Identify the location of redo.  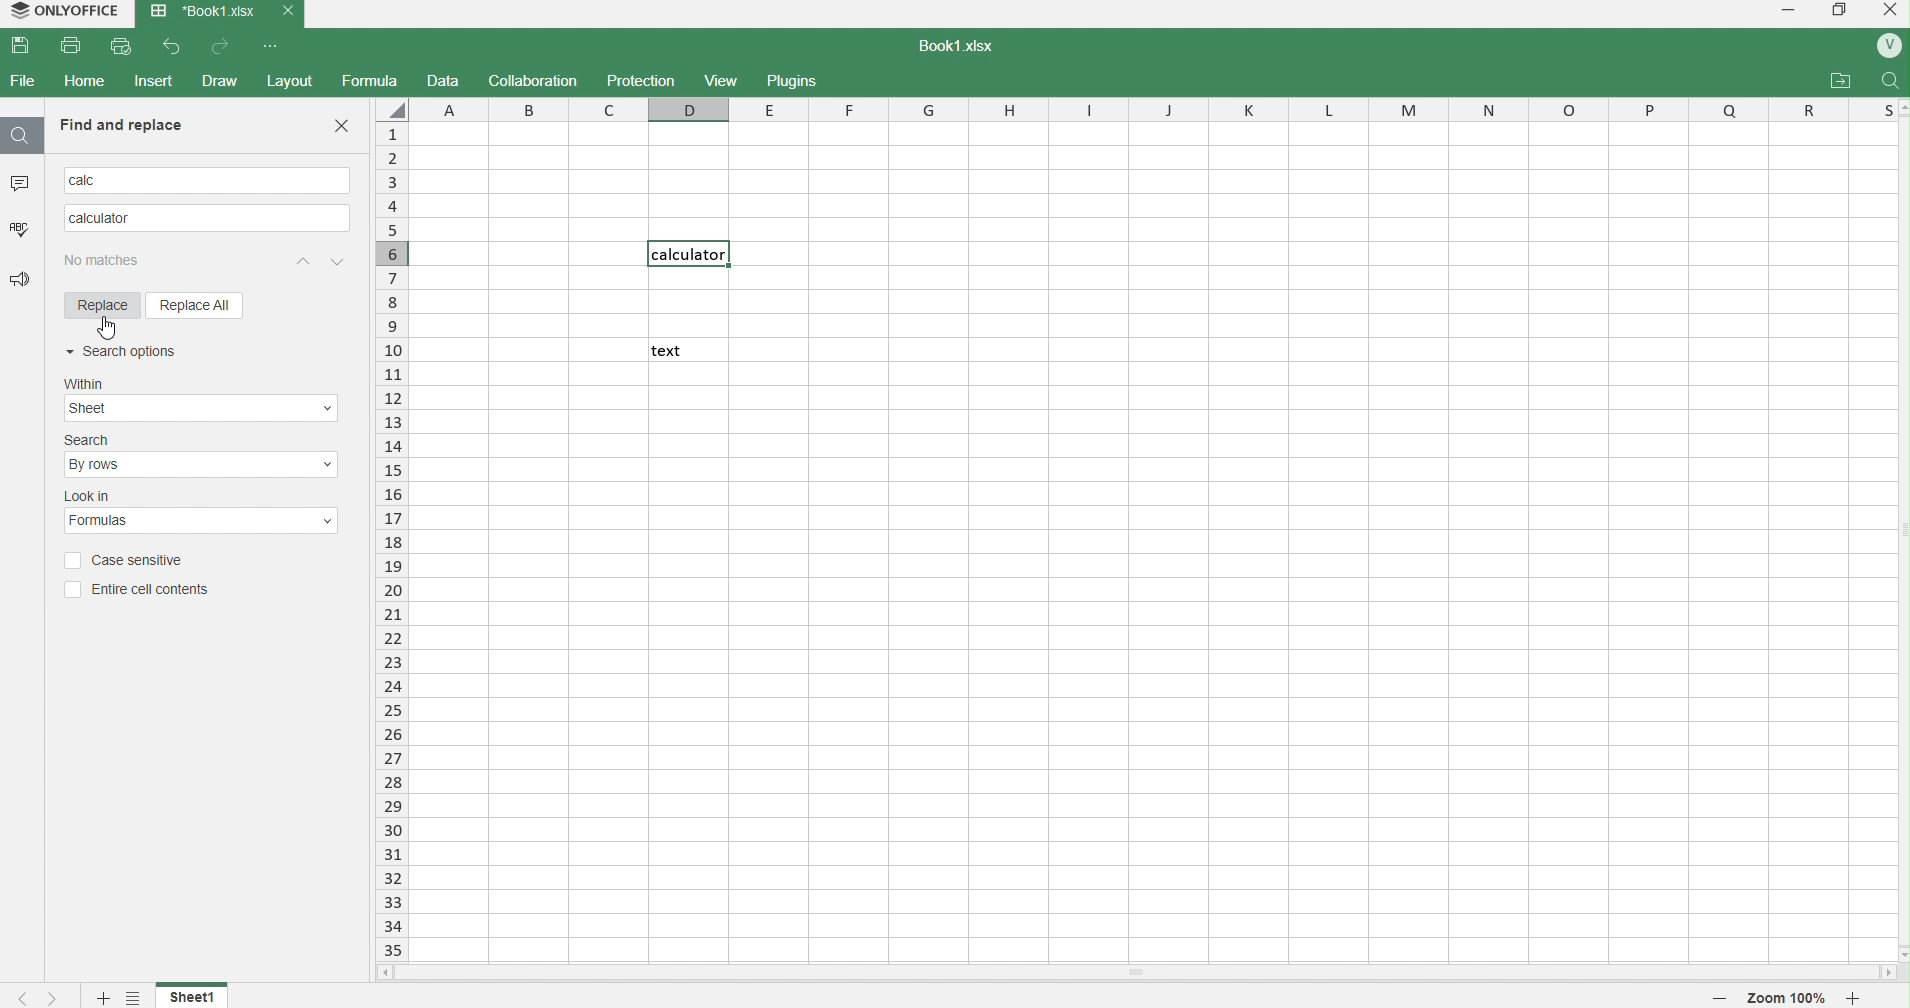
(224, 48).